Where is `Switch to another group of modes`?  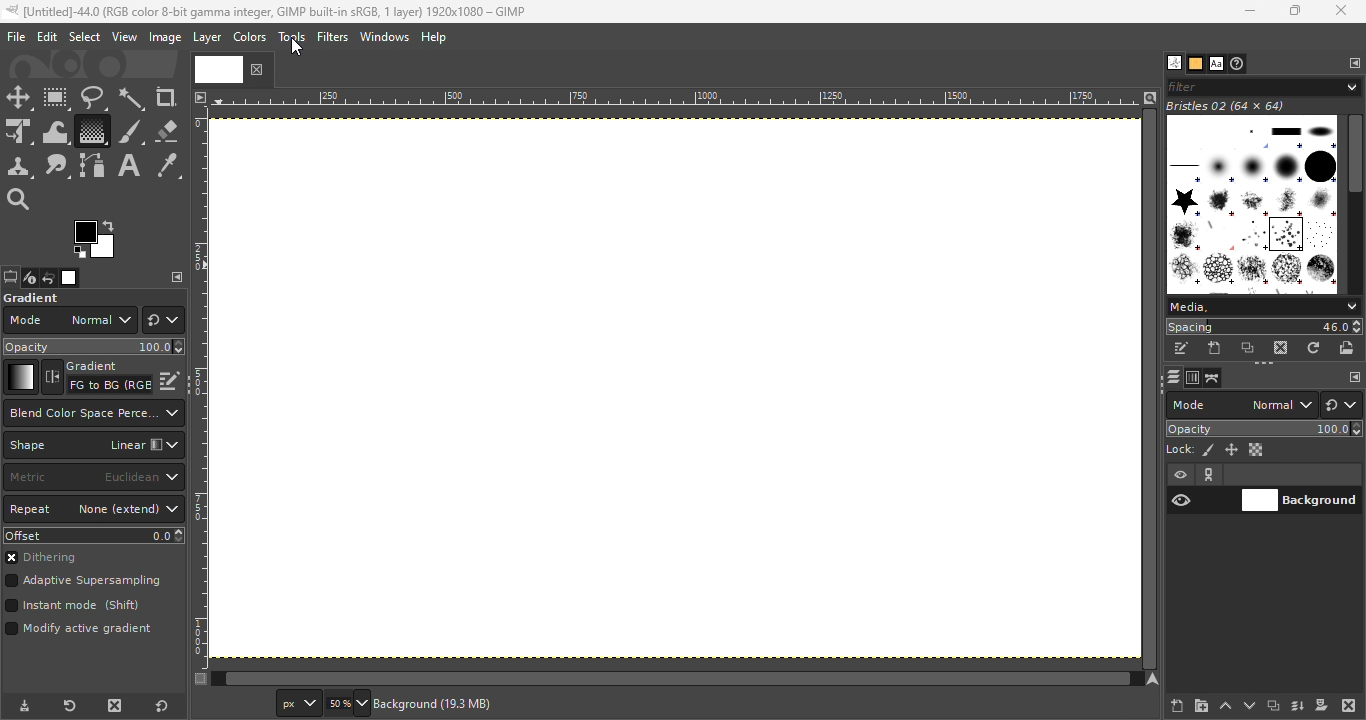 Switch to another group of modes is located at coordinates (163, 320).